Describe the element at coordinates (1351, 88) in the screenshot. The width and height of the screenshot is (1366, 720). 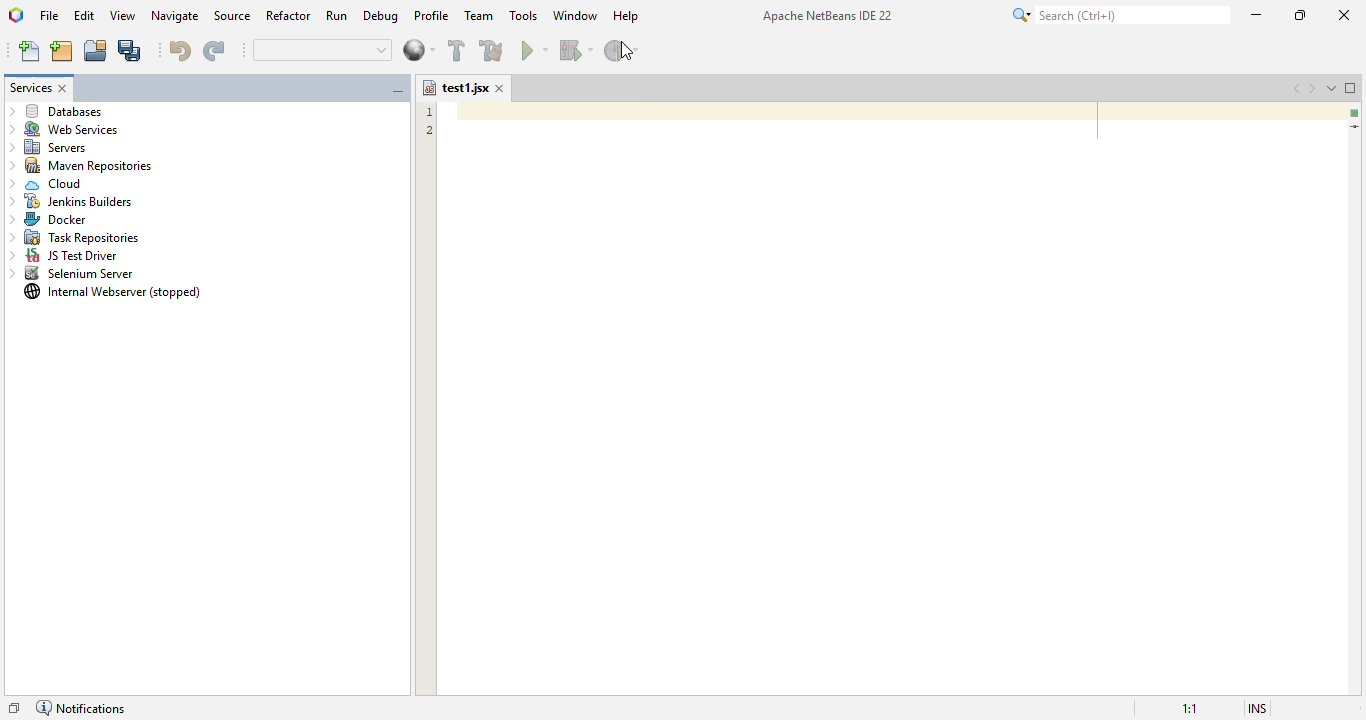
I see `maximize window` at that location.